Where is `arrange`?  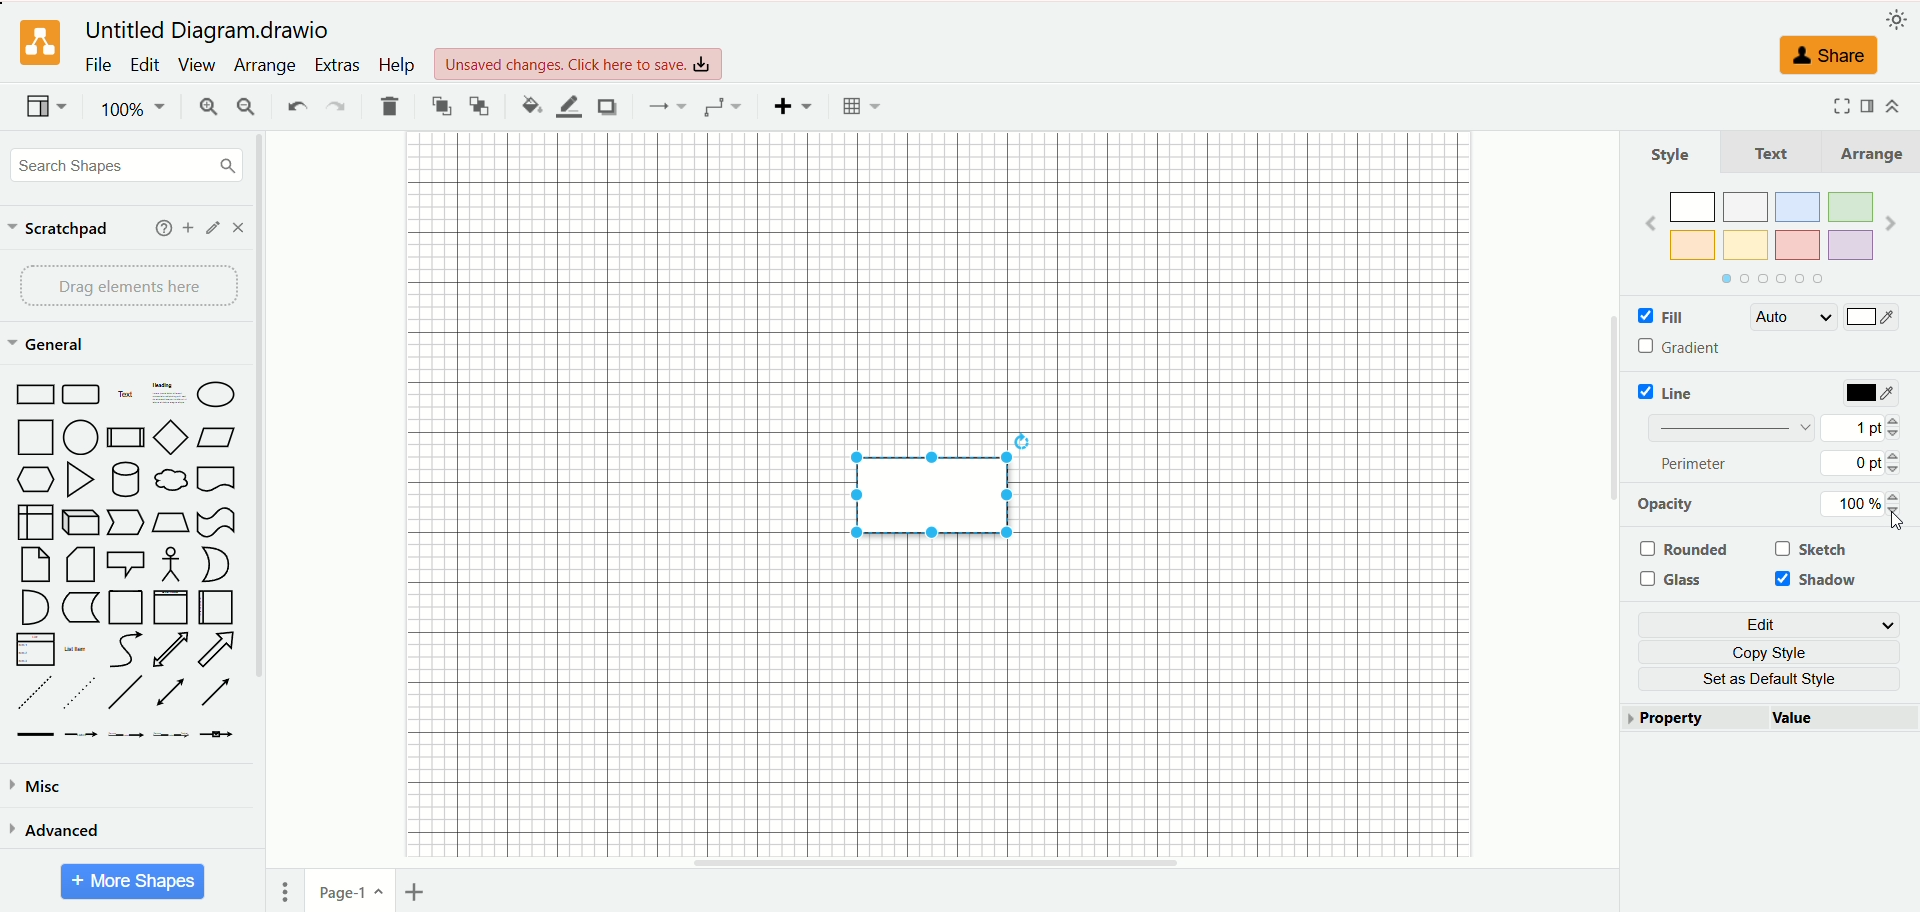 arrange is located at coordinates (1868, 153).